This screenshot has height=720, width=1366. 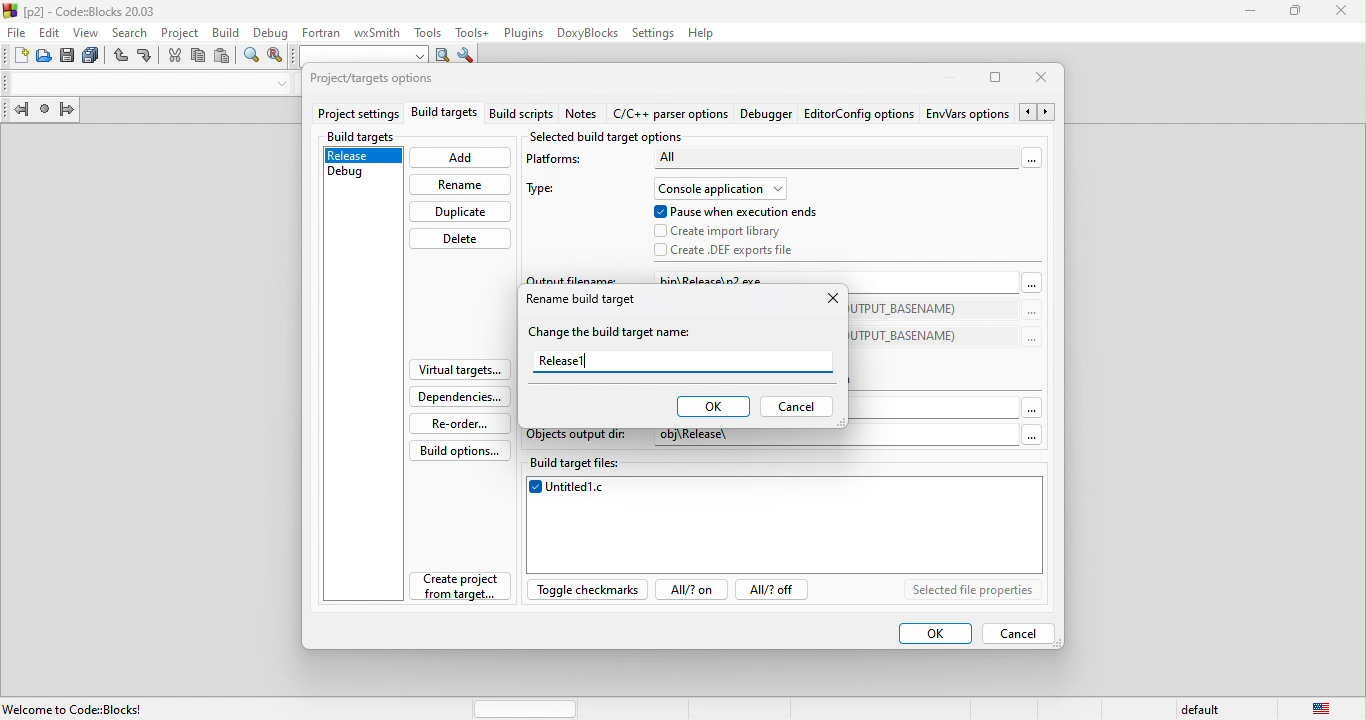 What do you see at coordinates (996, 81) in the screenshot?
I see `maximize` at bounding box center [996, 81].